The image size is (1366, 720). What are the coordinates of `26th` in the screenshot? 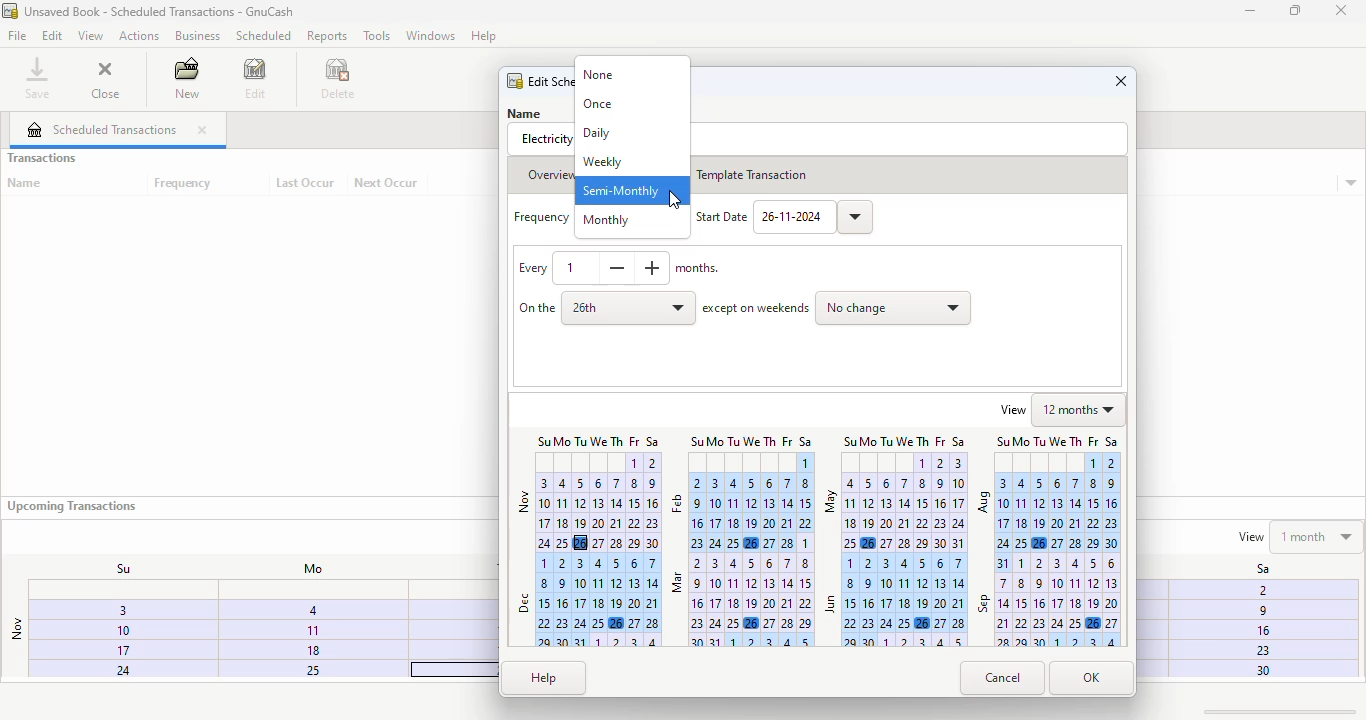 It's located at (629, 308).